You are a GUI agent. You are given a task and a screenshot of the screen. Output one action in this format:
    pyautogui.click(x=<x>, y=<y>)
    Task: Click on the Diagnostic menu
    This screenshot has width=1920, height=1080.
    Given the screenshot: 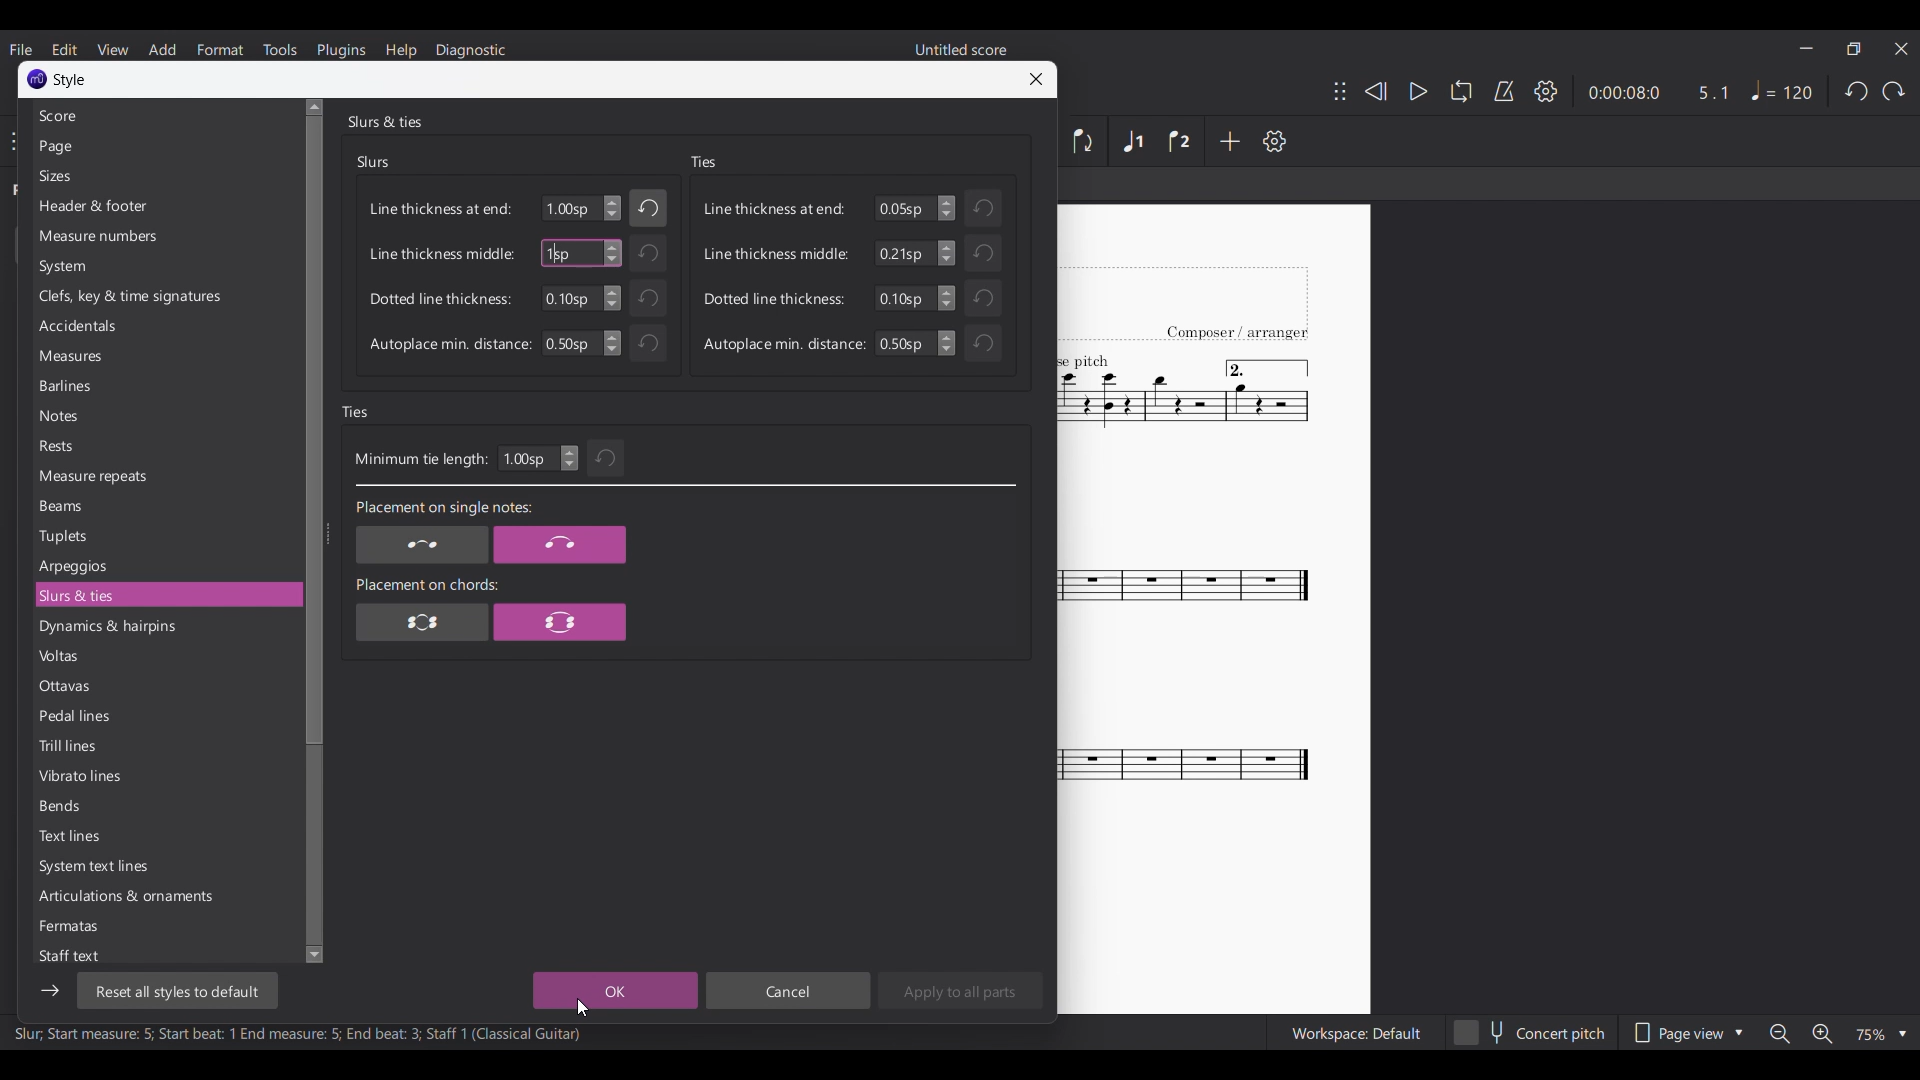 What is the action you would take?
    pyautogui.click(x=470, y=51)
    